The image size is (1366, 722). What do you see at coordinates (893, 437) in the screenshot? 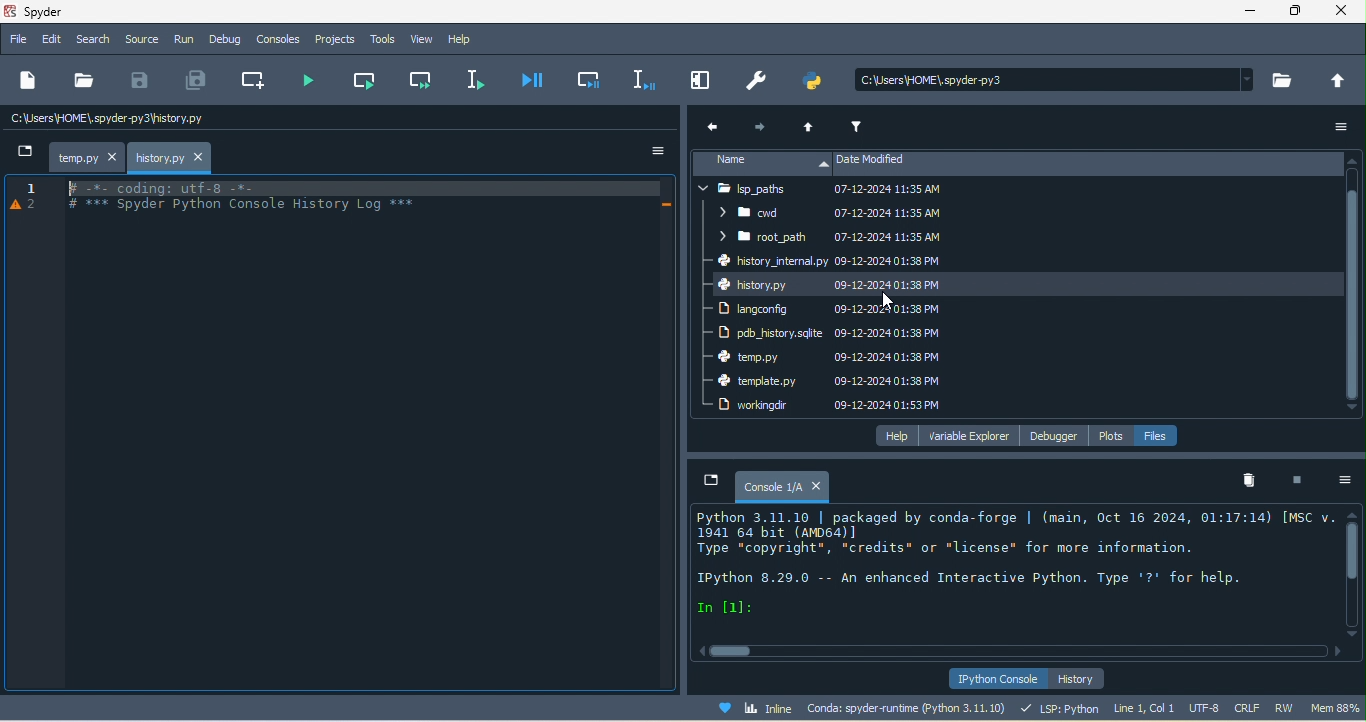
I see `help` at bounding box center [893, 437].